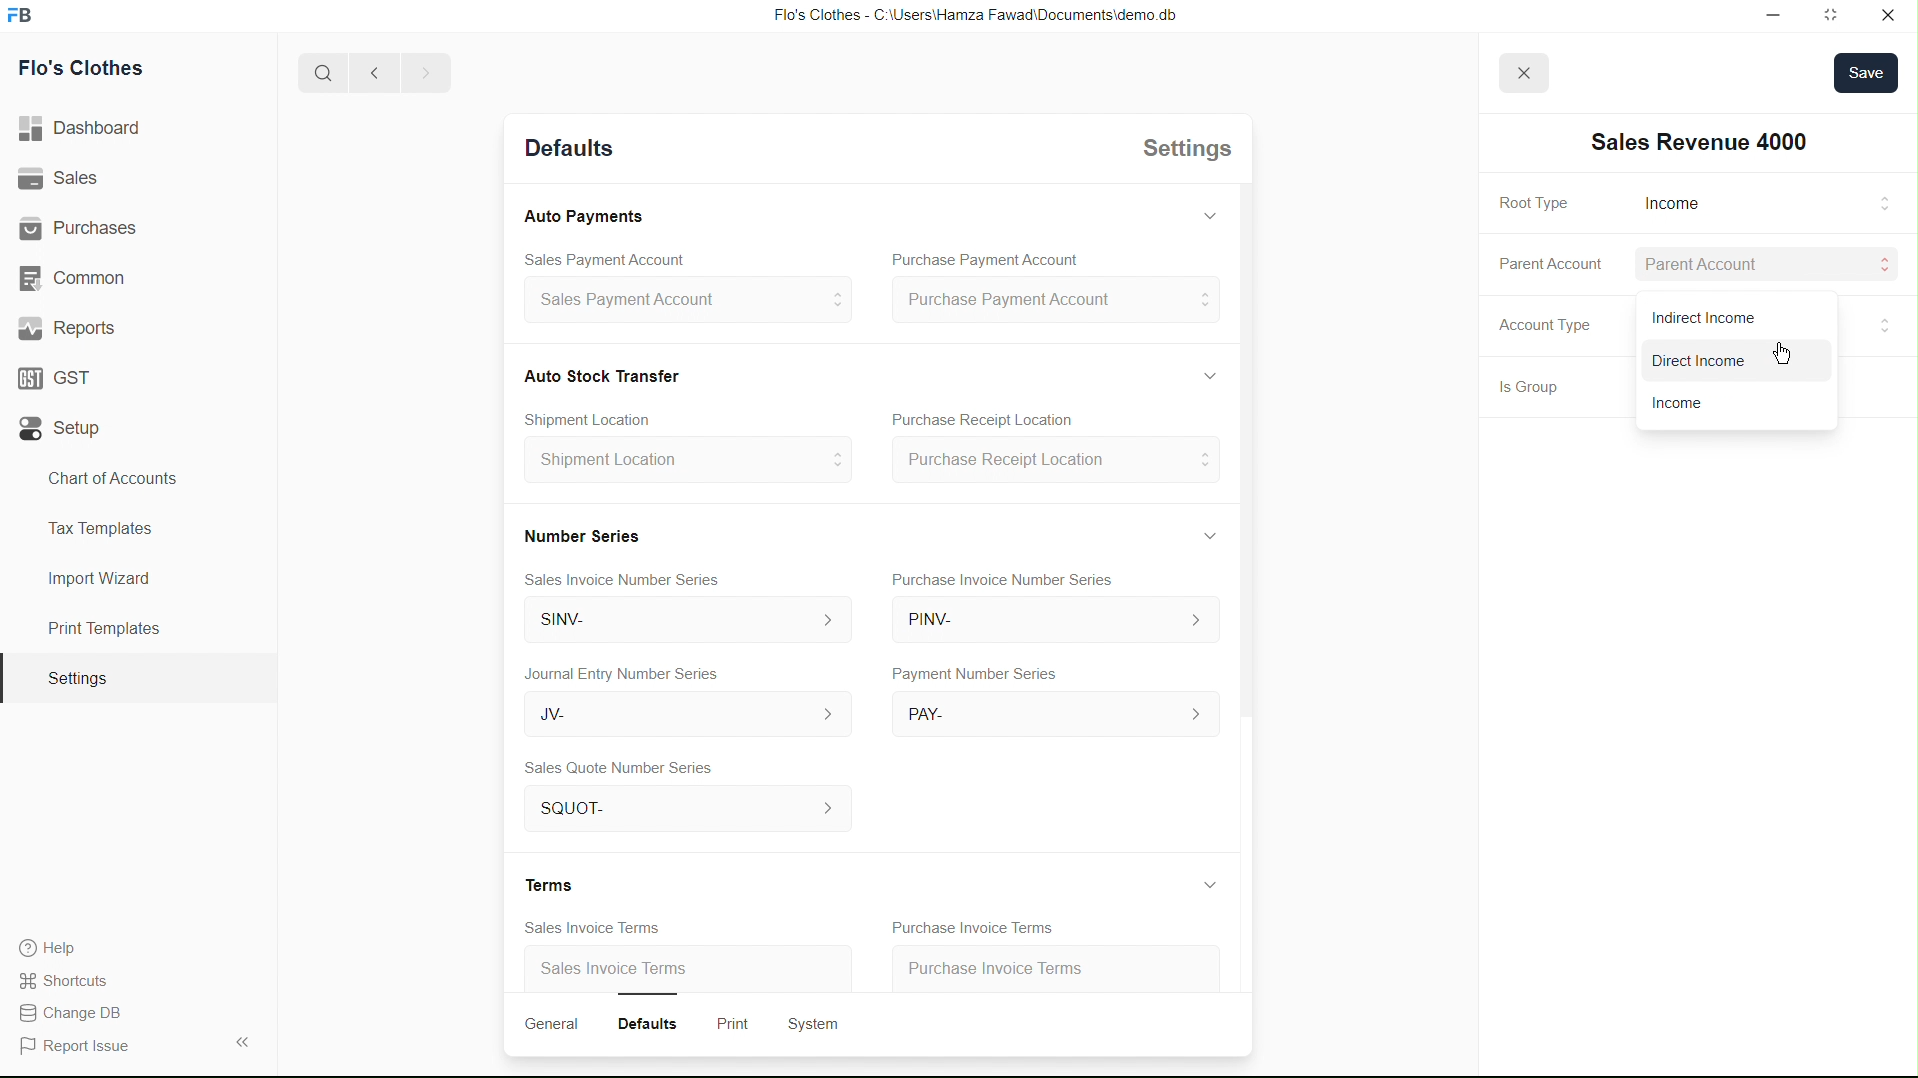 The image size is (1918, 1078). What do you see at coordinates (368, 74) in the screenshot?
I see `Back` at bounding box center [368, 74].